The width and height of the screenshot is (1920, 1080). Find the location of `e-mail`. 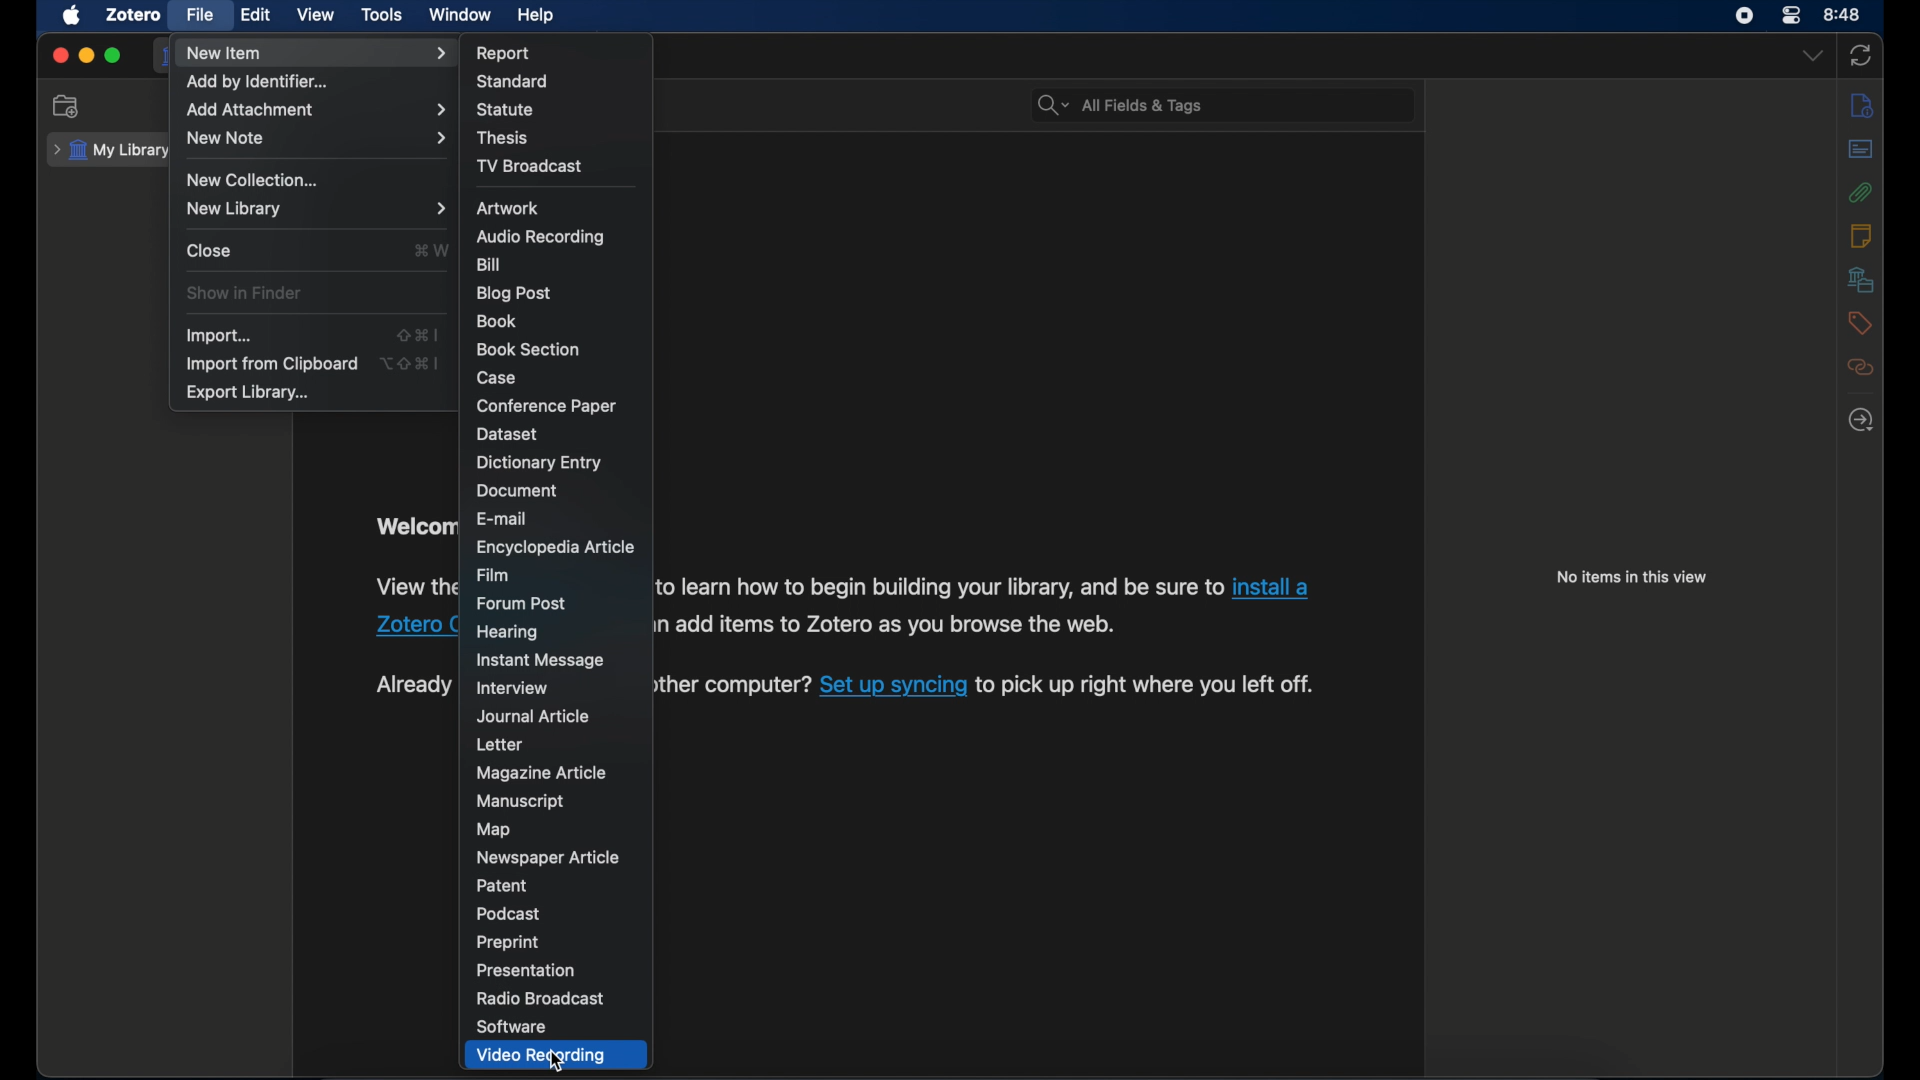

e-mail is located at coordinates (503, 517).